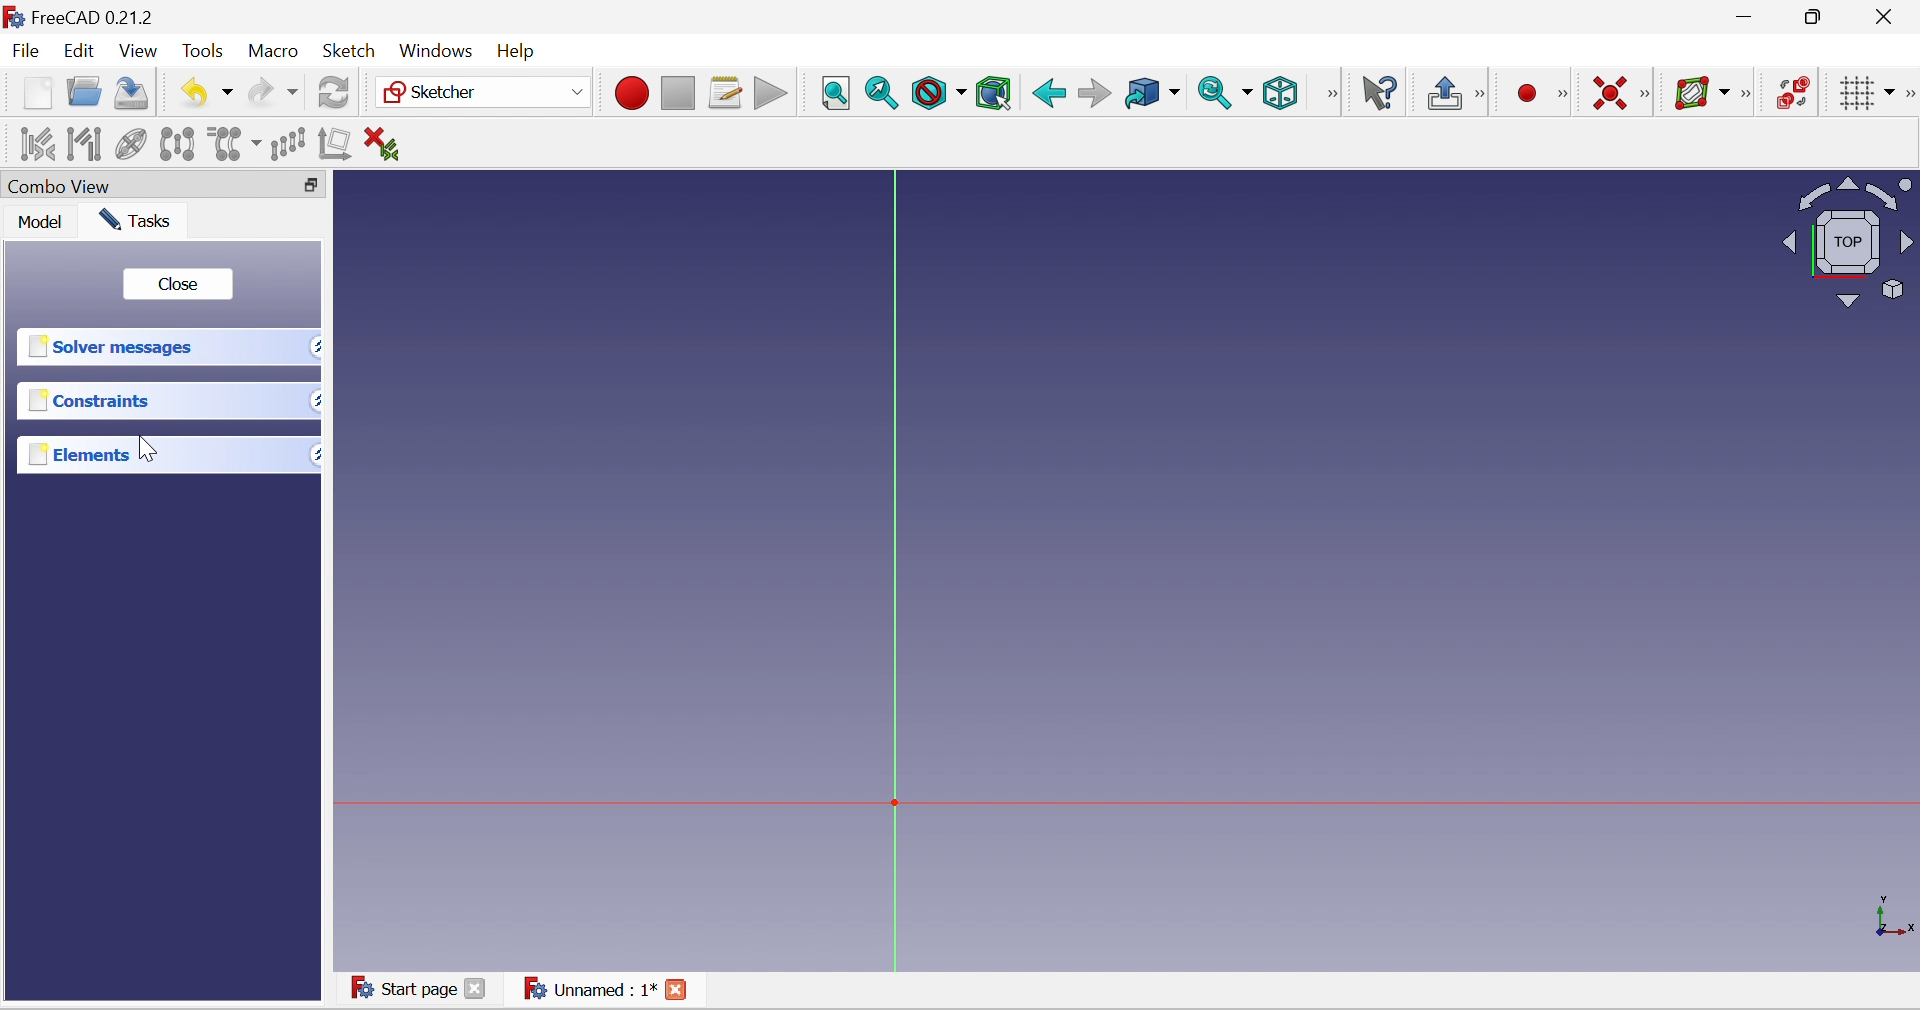  What do you see at coordinates (274, 52) in the screenshot?
I see `Macro` at bounding box center [274, 52].